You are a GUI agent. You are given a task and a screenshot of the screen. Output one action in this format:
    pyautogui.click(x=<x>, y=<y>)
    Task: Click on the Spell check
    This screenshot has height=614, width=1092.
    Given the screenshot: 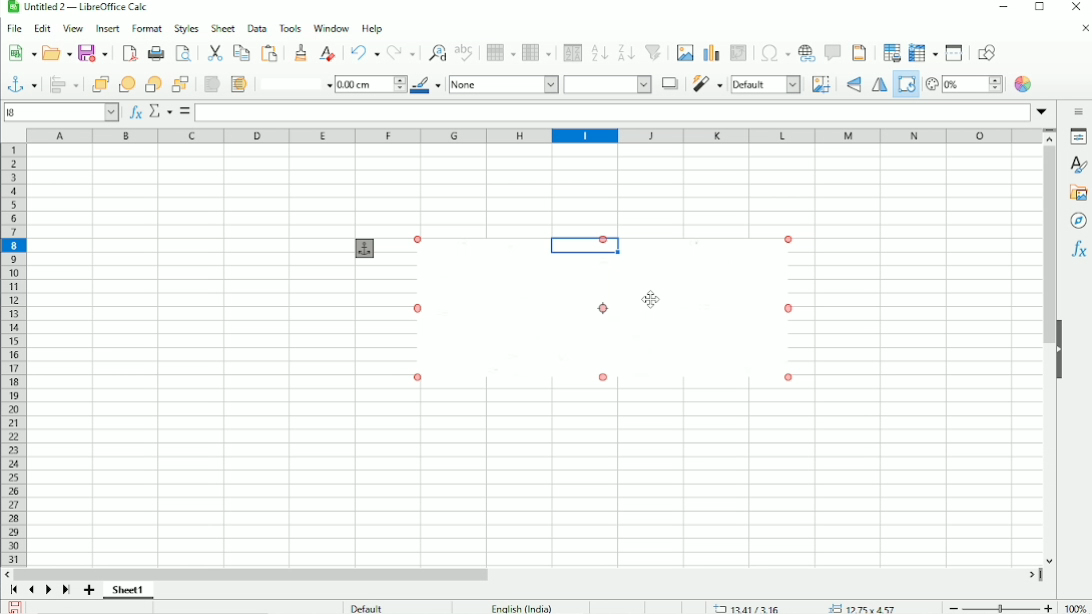 What is the action you would take?
    pyautogui.click(x=466, y=52)
    